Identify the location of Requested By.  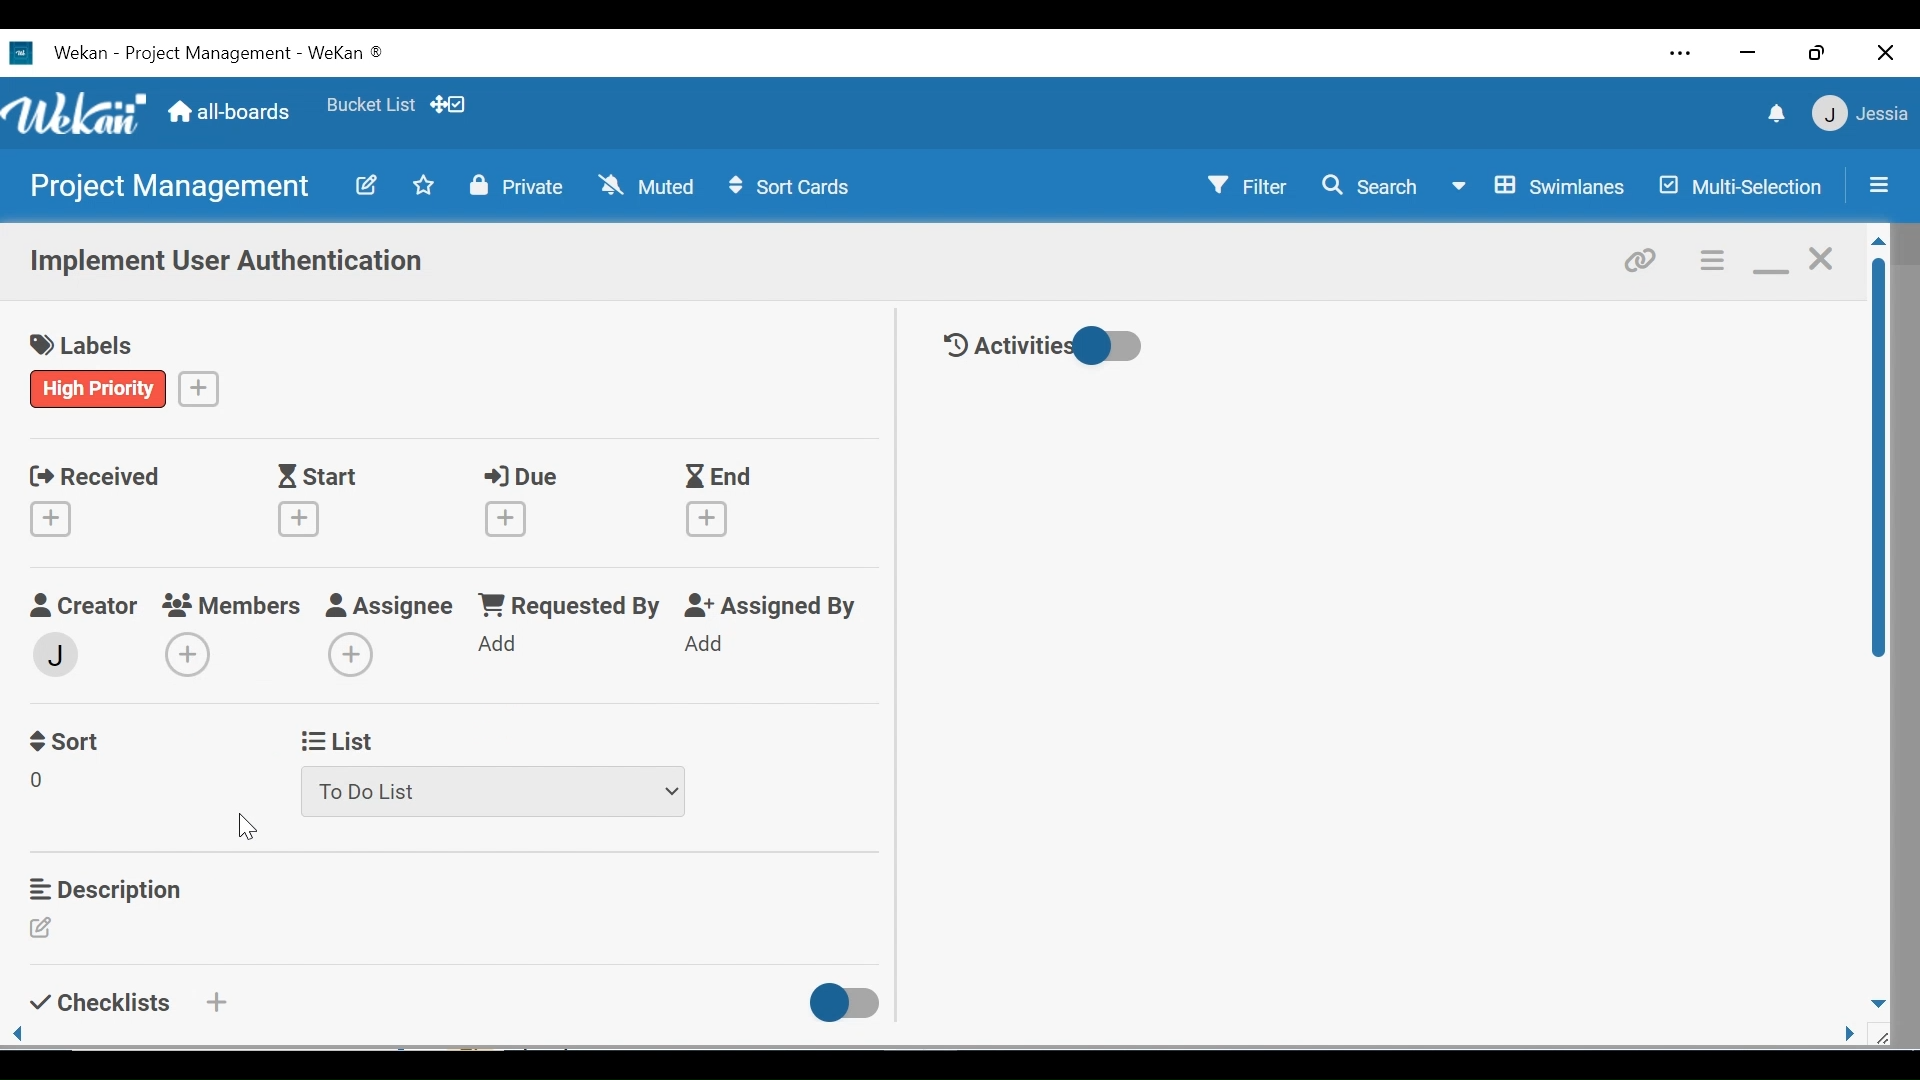
(571, 605).